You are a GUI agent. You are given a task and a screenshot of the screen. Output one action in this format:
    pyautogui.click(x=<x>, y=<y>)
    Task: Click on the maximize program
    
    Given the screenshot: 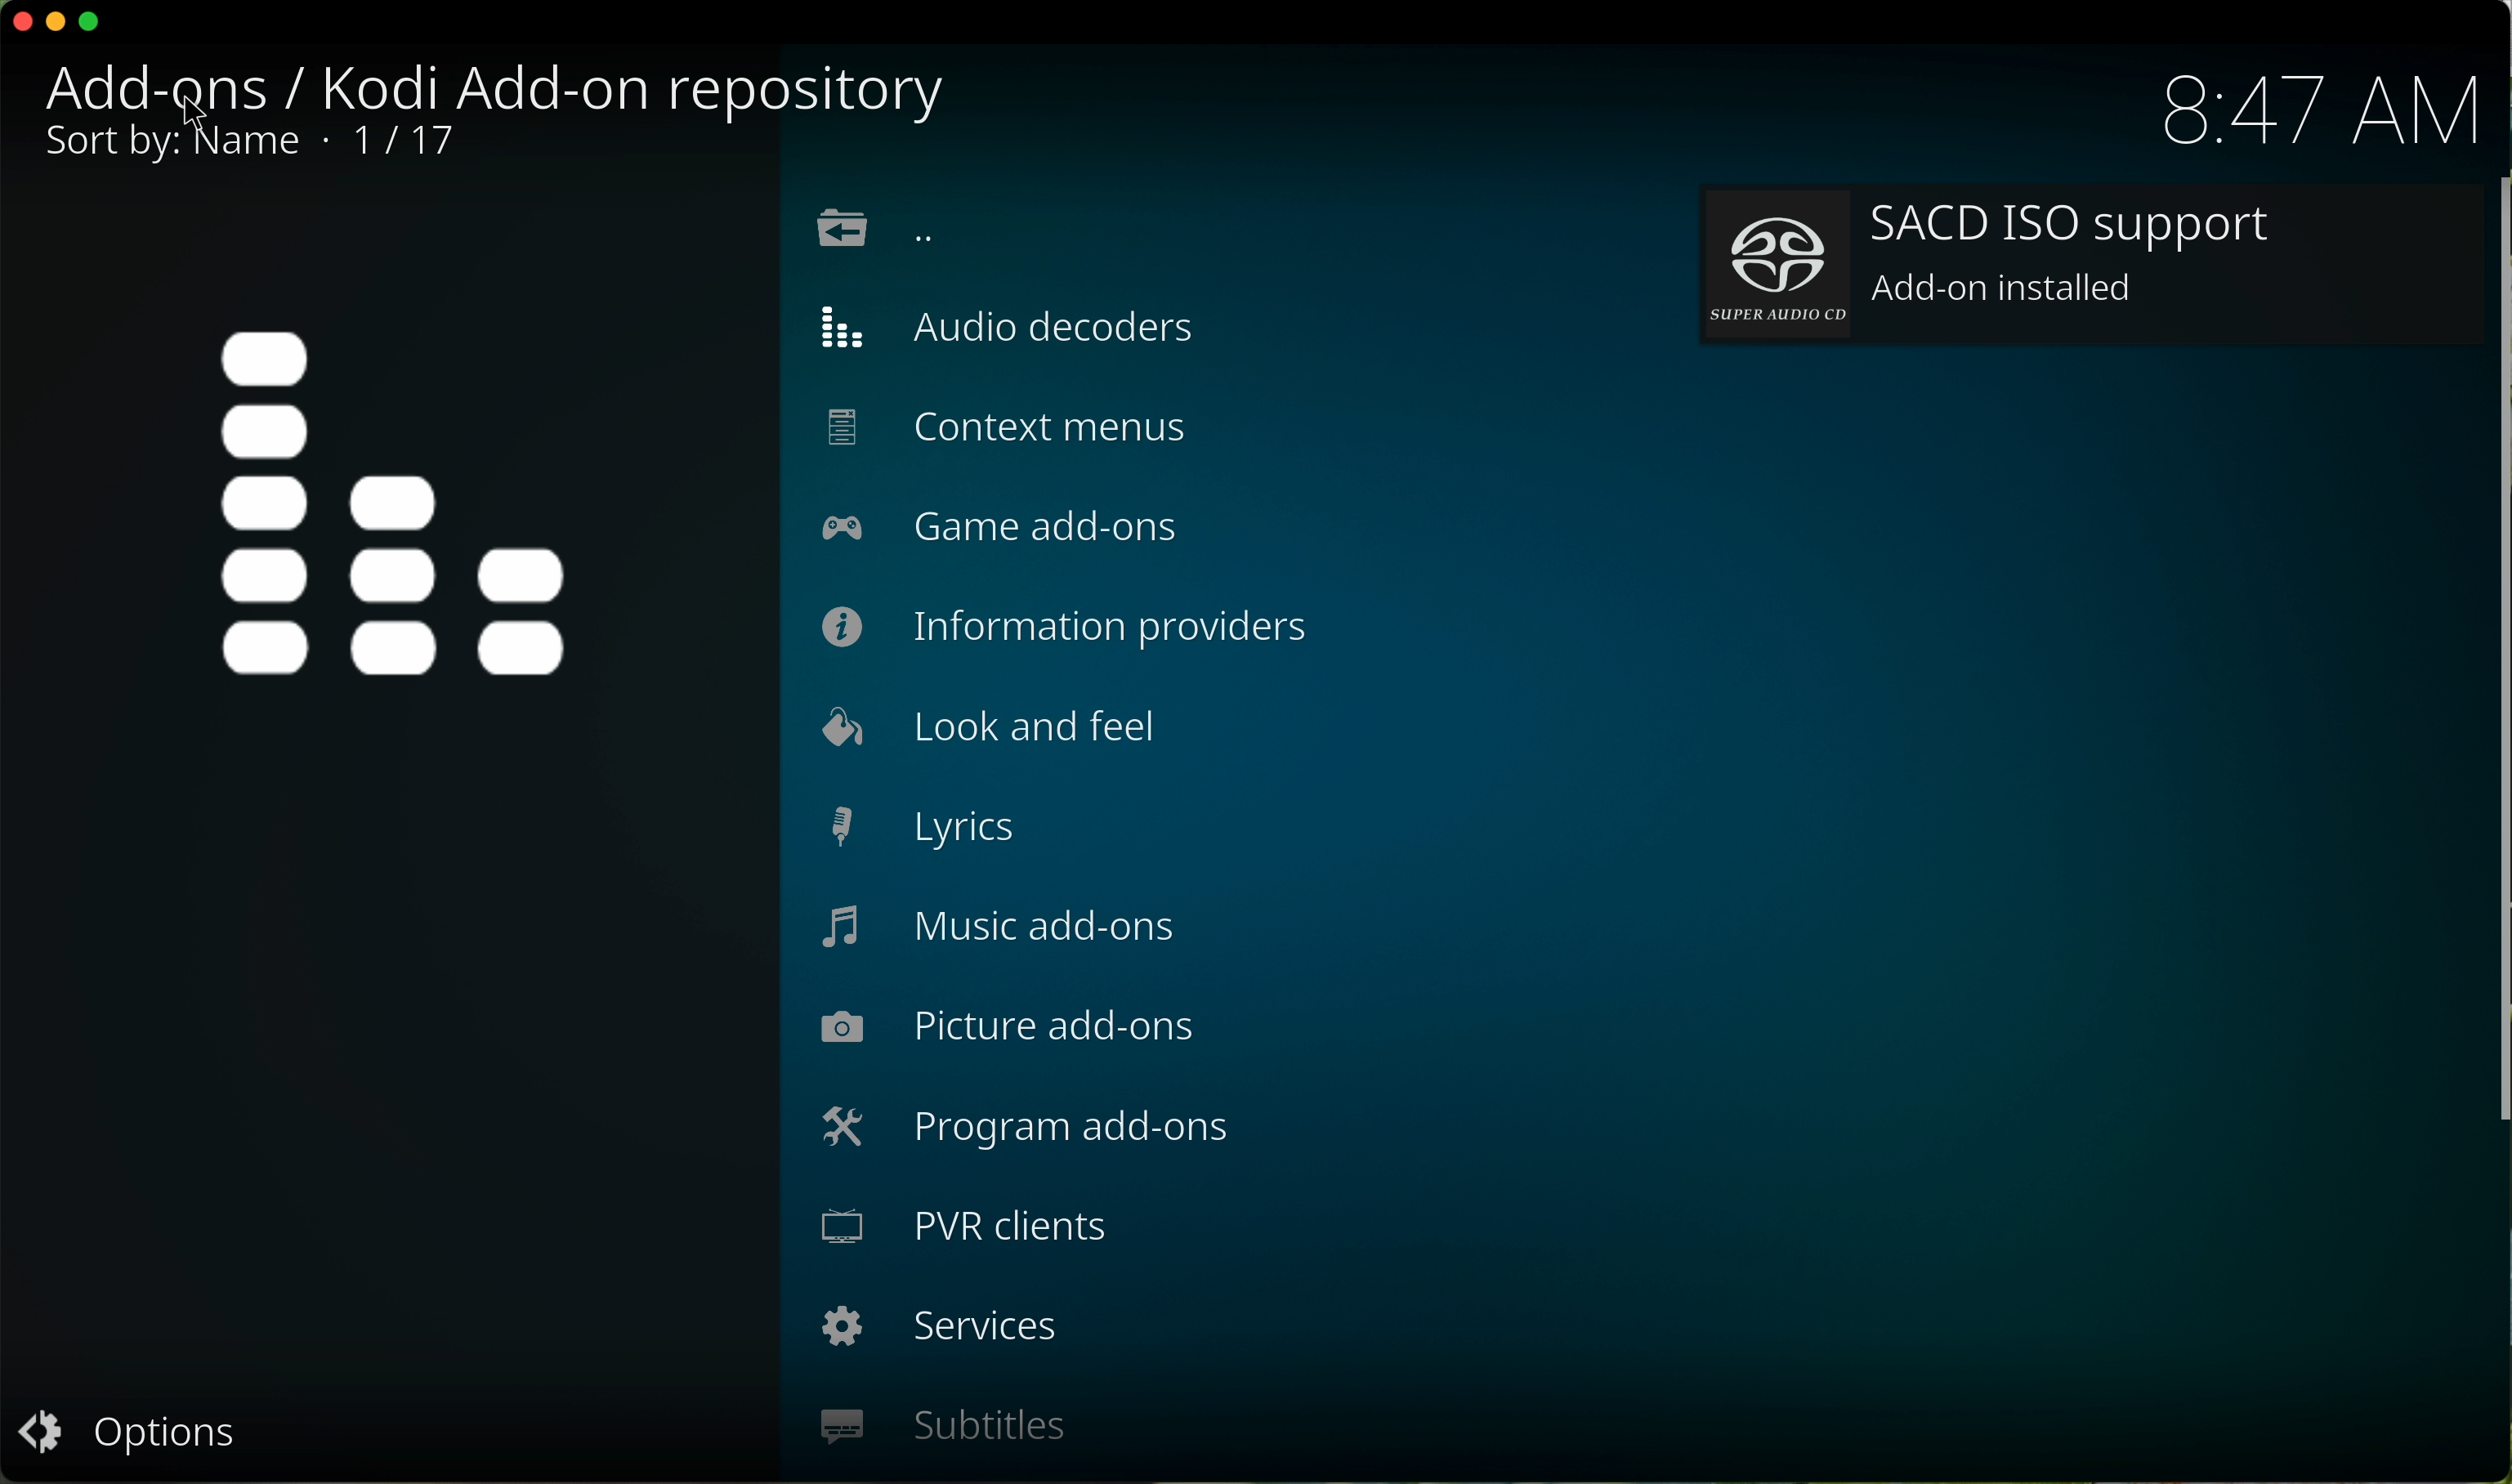 What is the action you would take?
    pyautogui.click(x=92, y=24)
    